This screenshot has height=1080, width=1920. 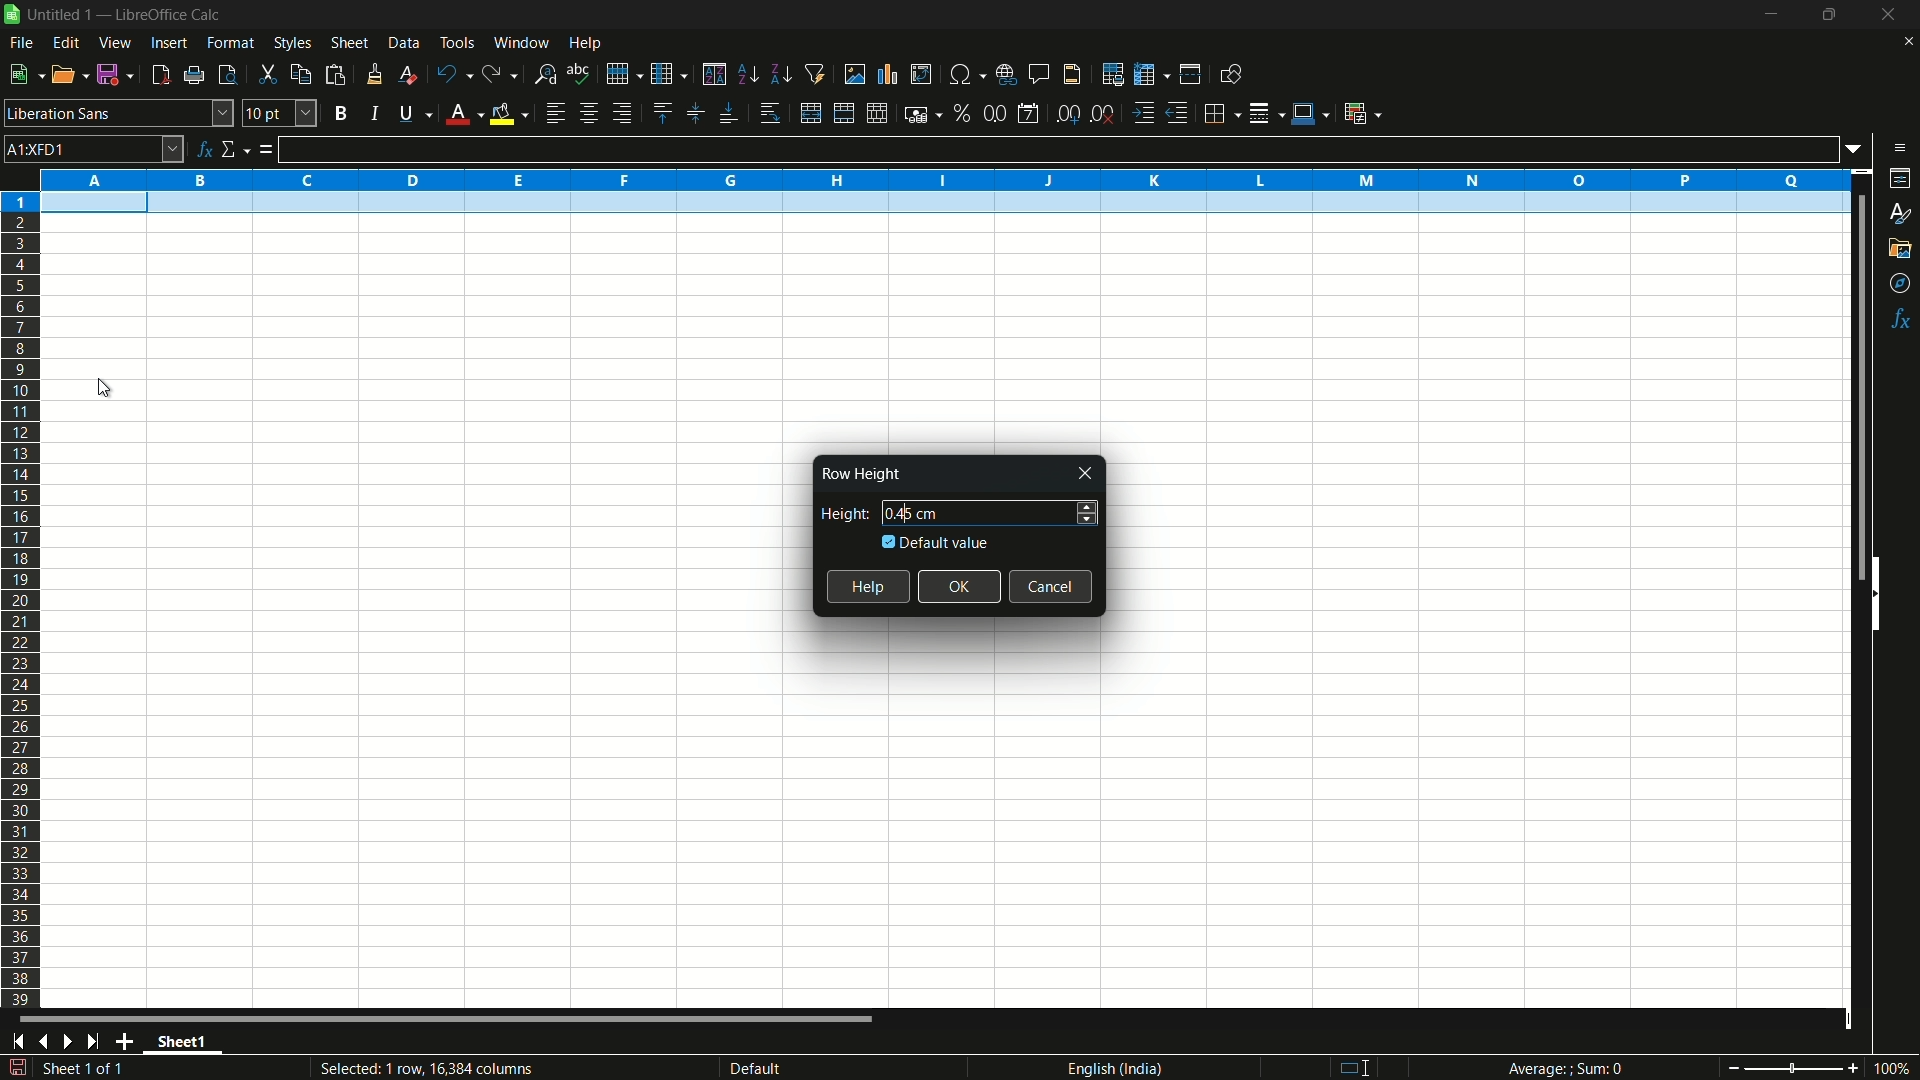 What do you see at coordinates (405, 74) in the screenshot?
I see `clear direct formatting` at bounding box center [405, 74].